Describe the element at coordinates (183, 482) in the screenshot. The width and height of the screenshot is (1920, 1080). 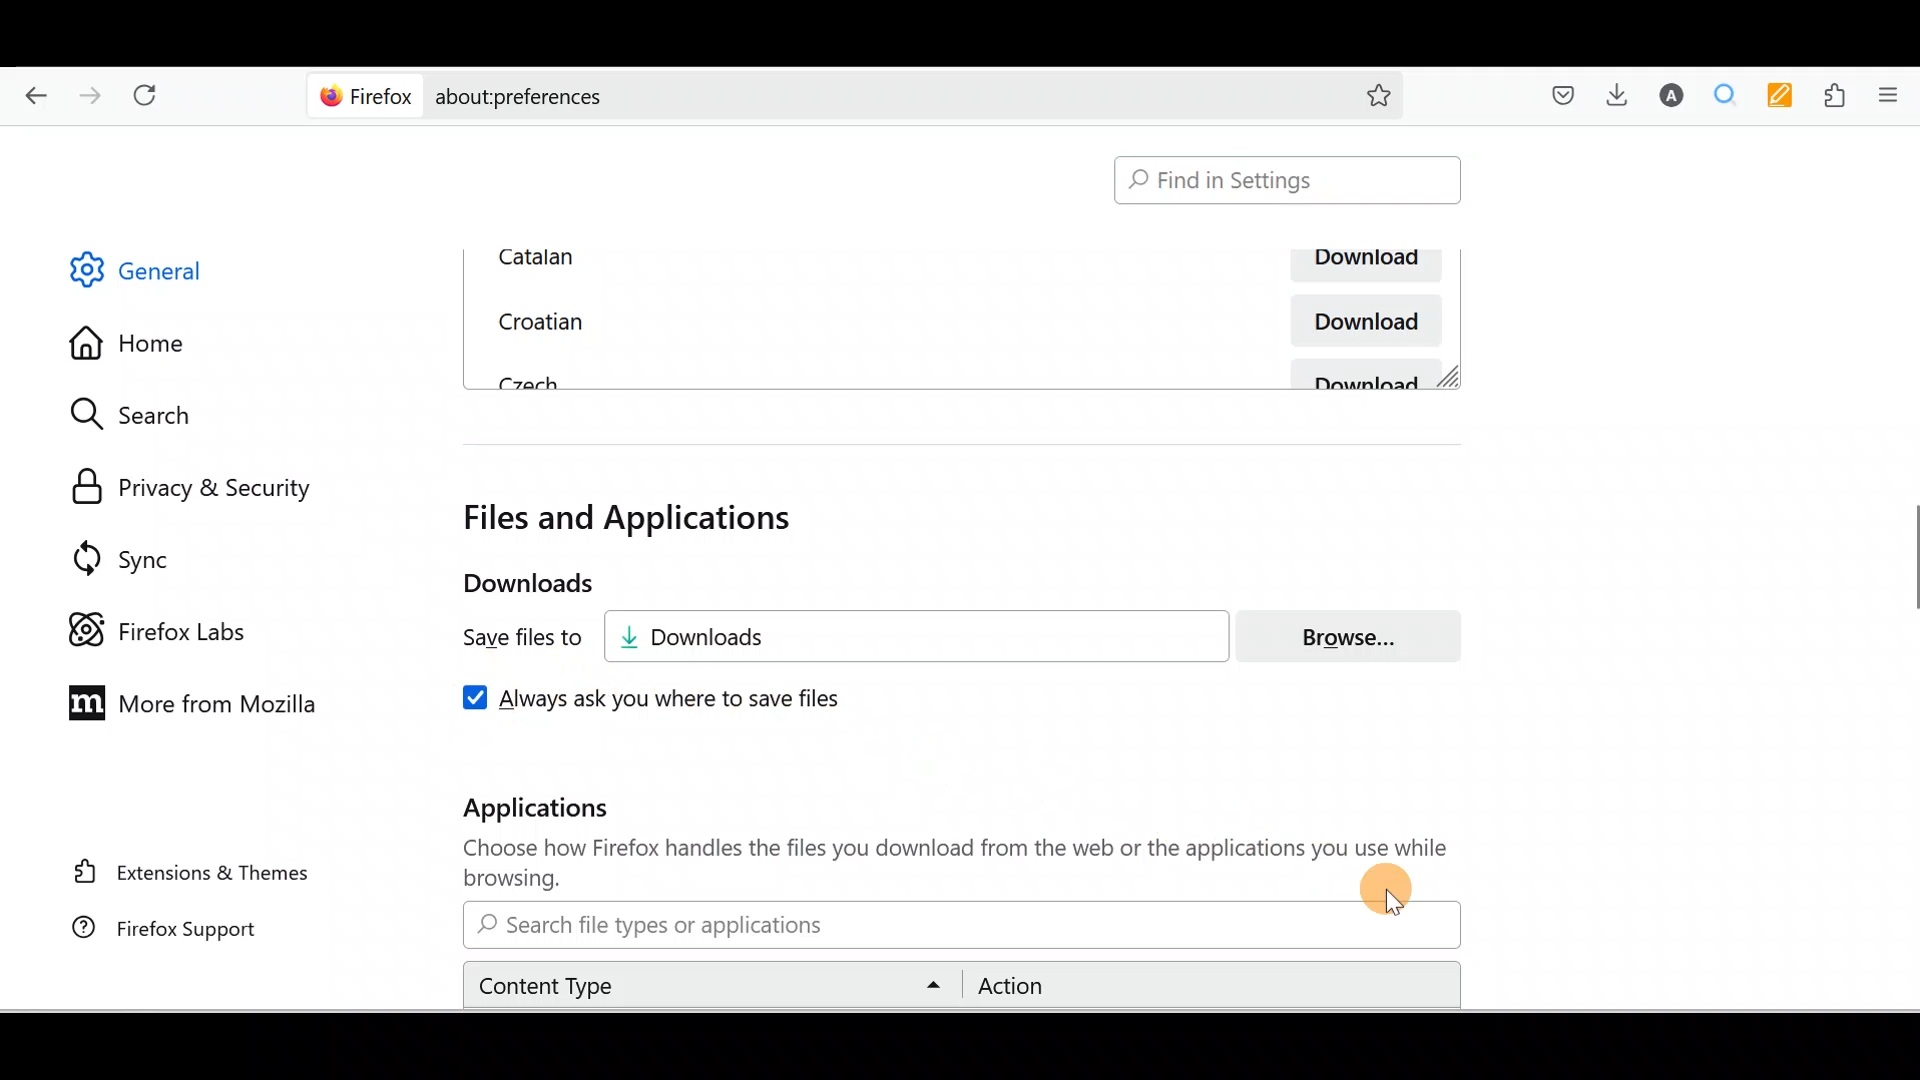
I see `Privacy and security settings` at that location.